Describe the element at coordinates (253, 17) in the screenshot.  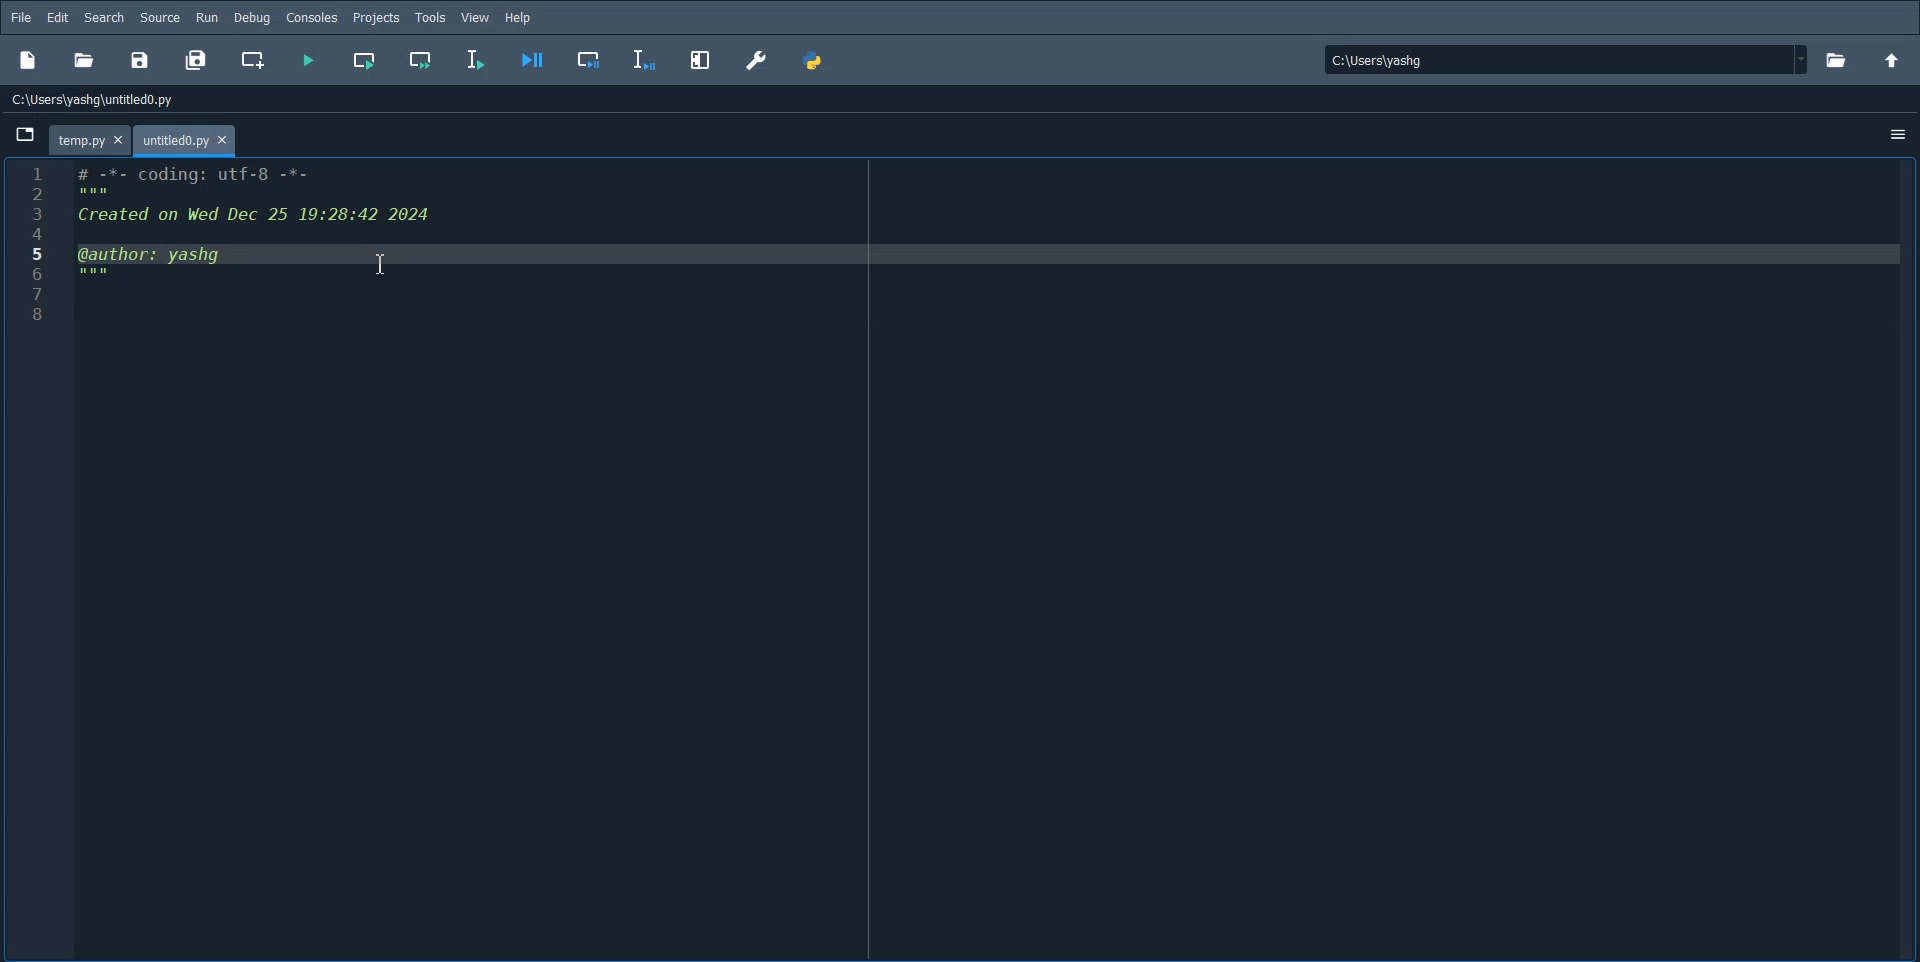
I see `Debug` at that location.